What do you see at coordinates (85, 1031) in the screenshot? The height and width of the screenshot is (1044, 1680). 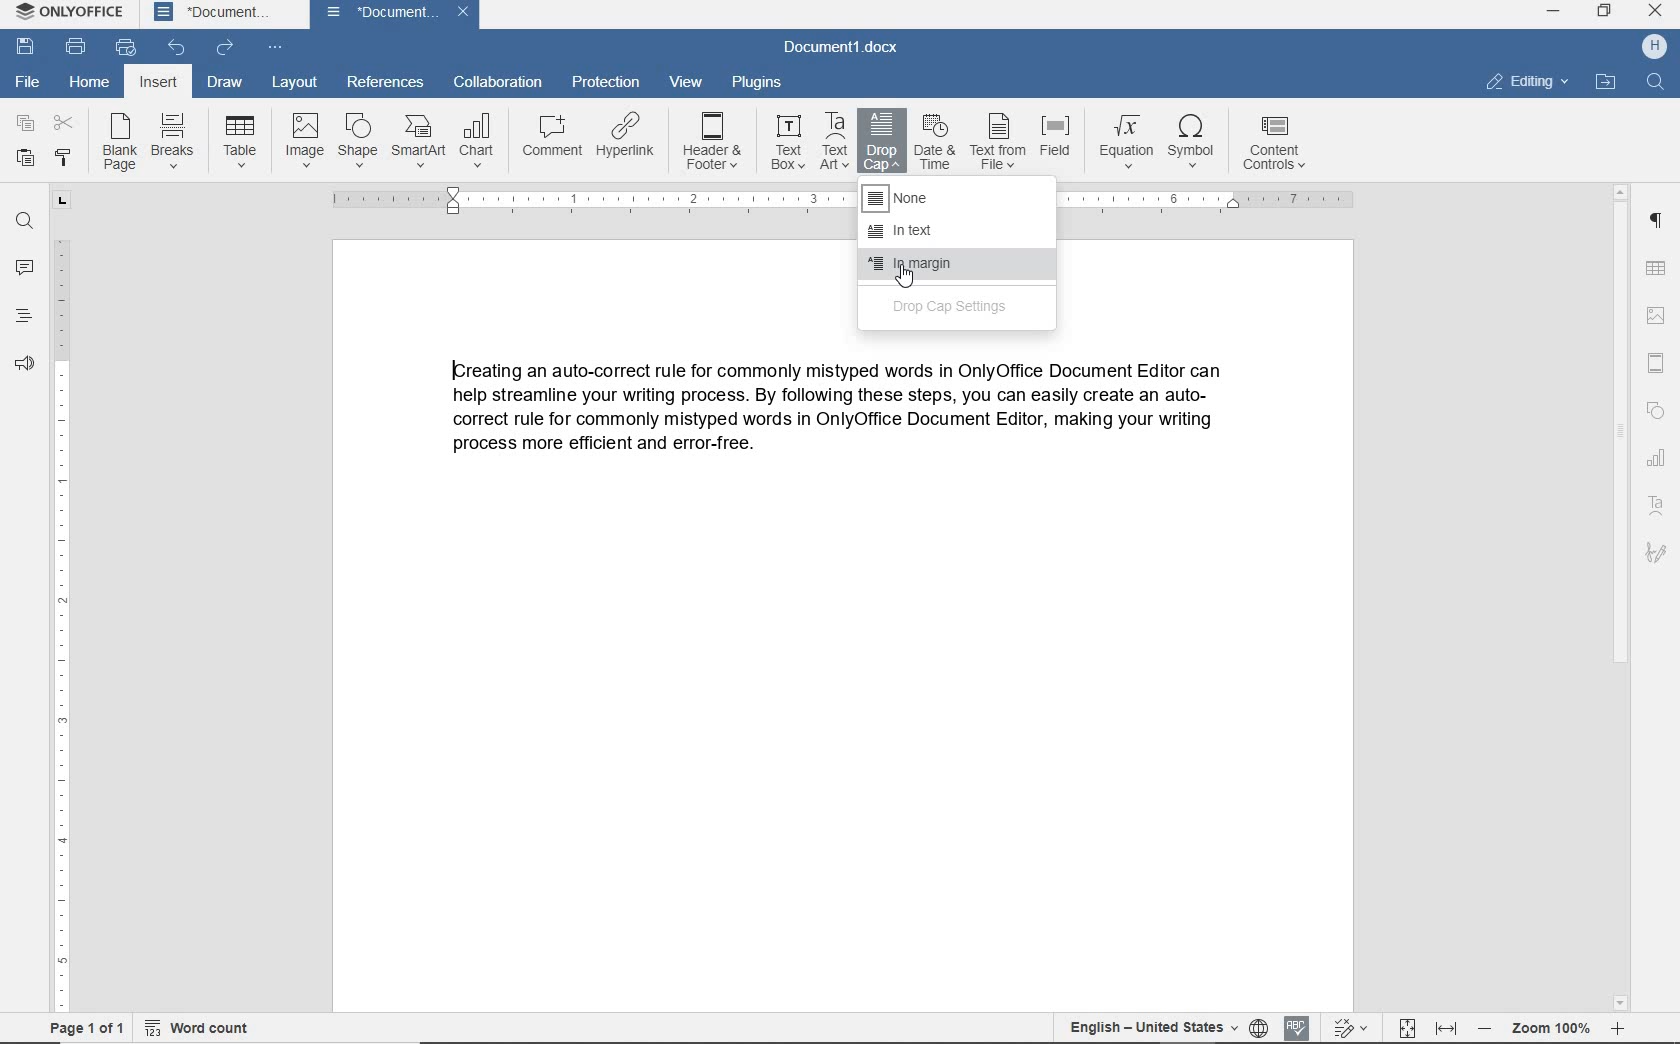 I see `page 1 of 1` at bounding box center [85, 1031].